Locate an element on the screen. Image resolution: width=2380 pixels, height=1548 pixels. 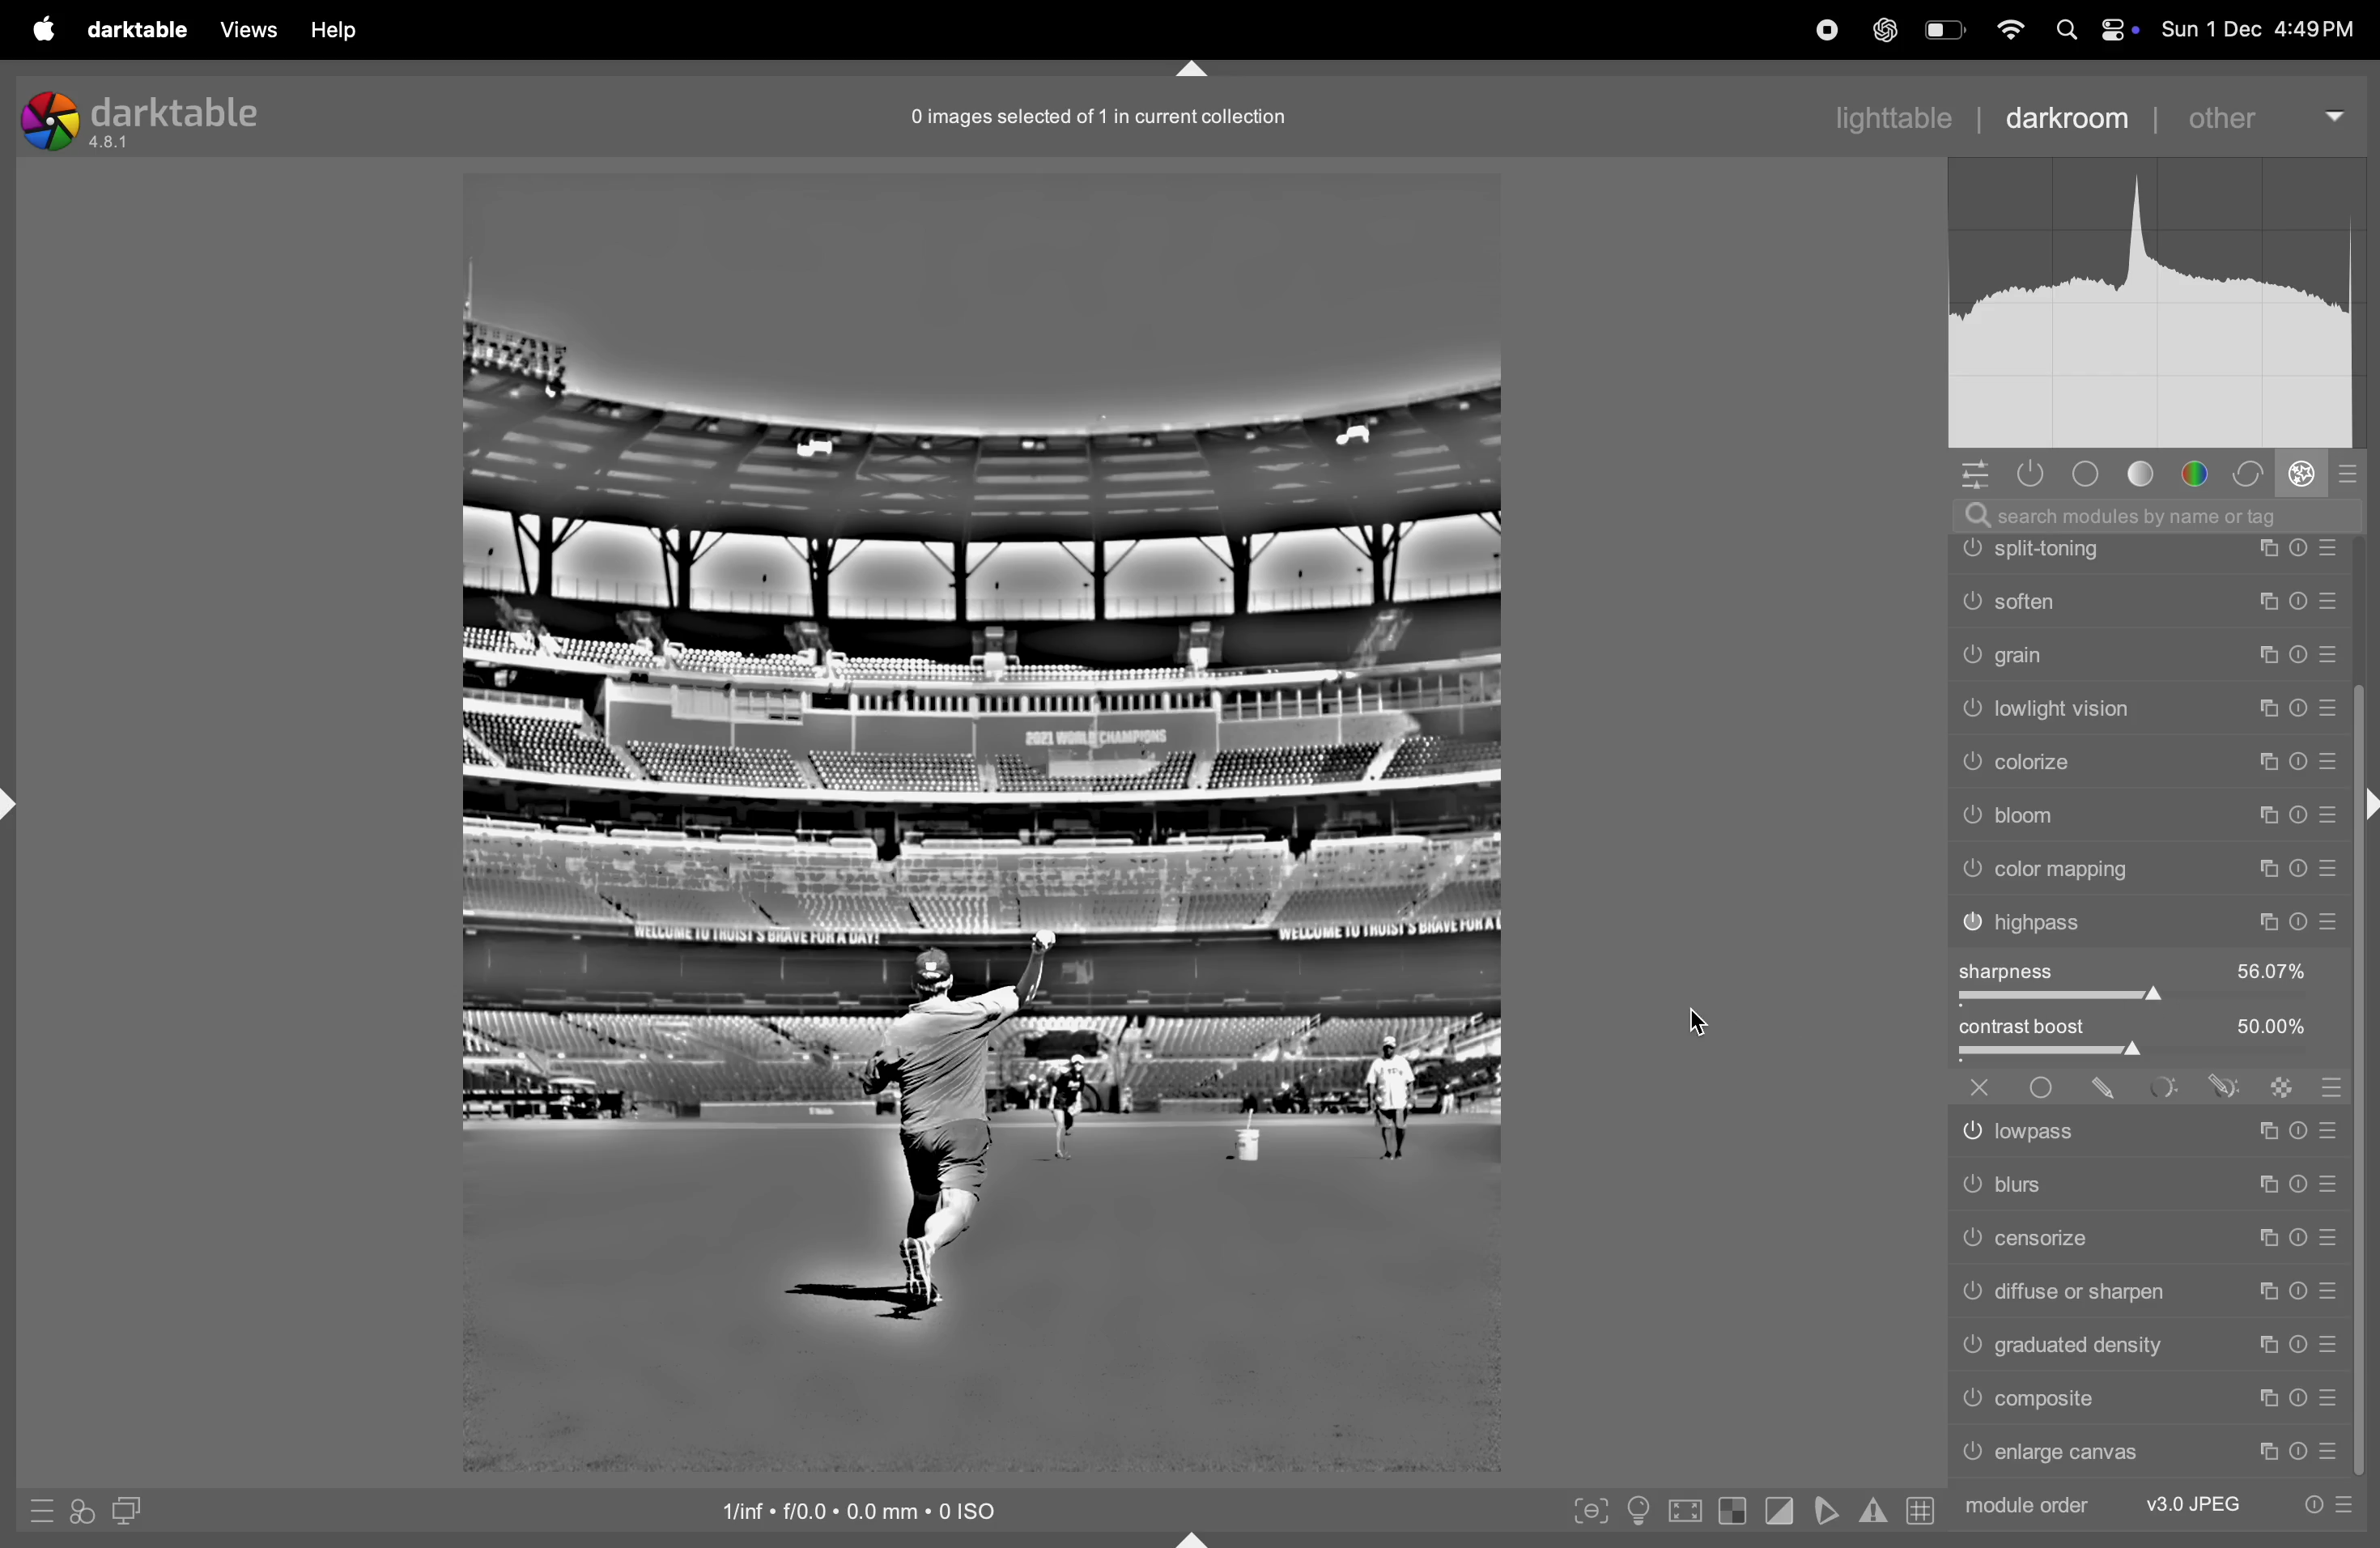
blurs is located at coordinates (2145, 1183).